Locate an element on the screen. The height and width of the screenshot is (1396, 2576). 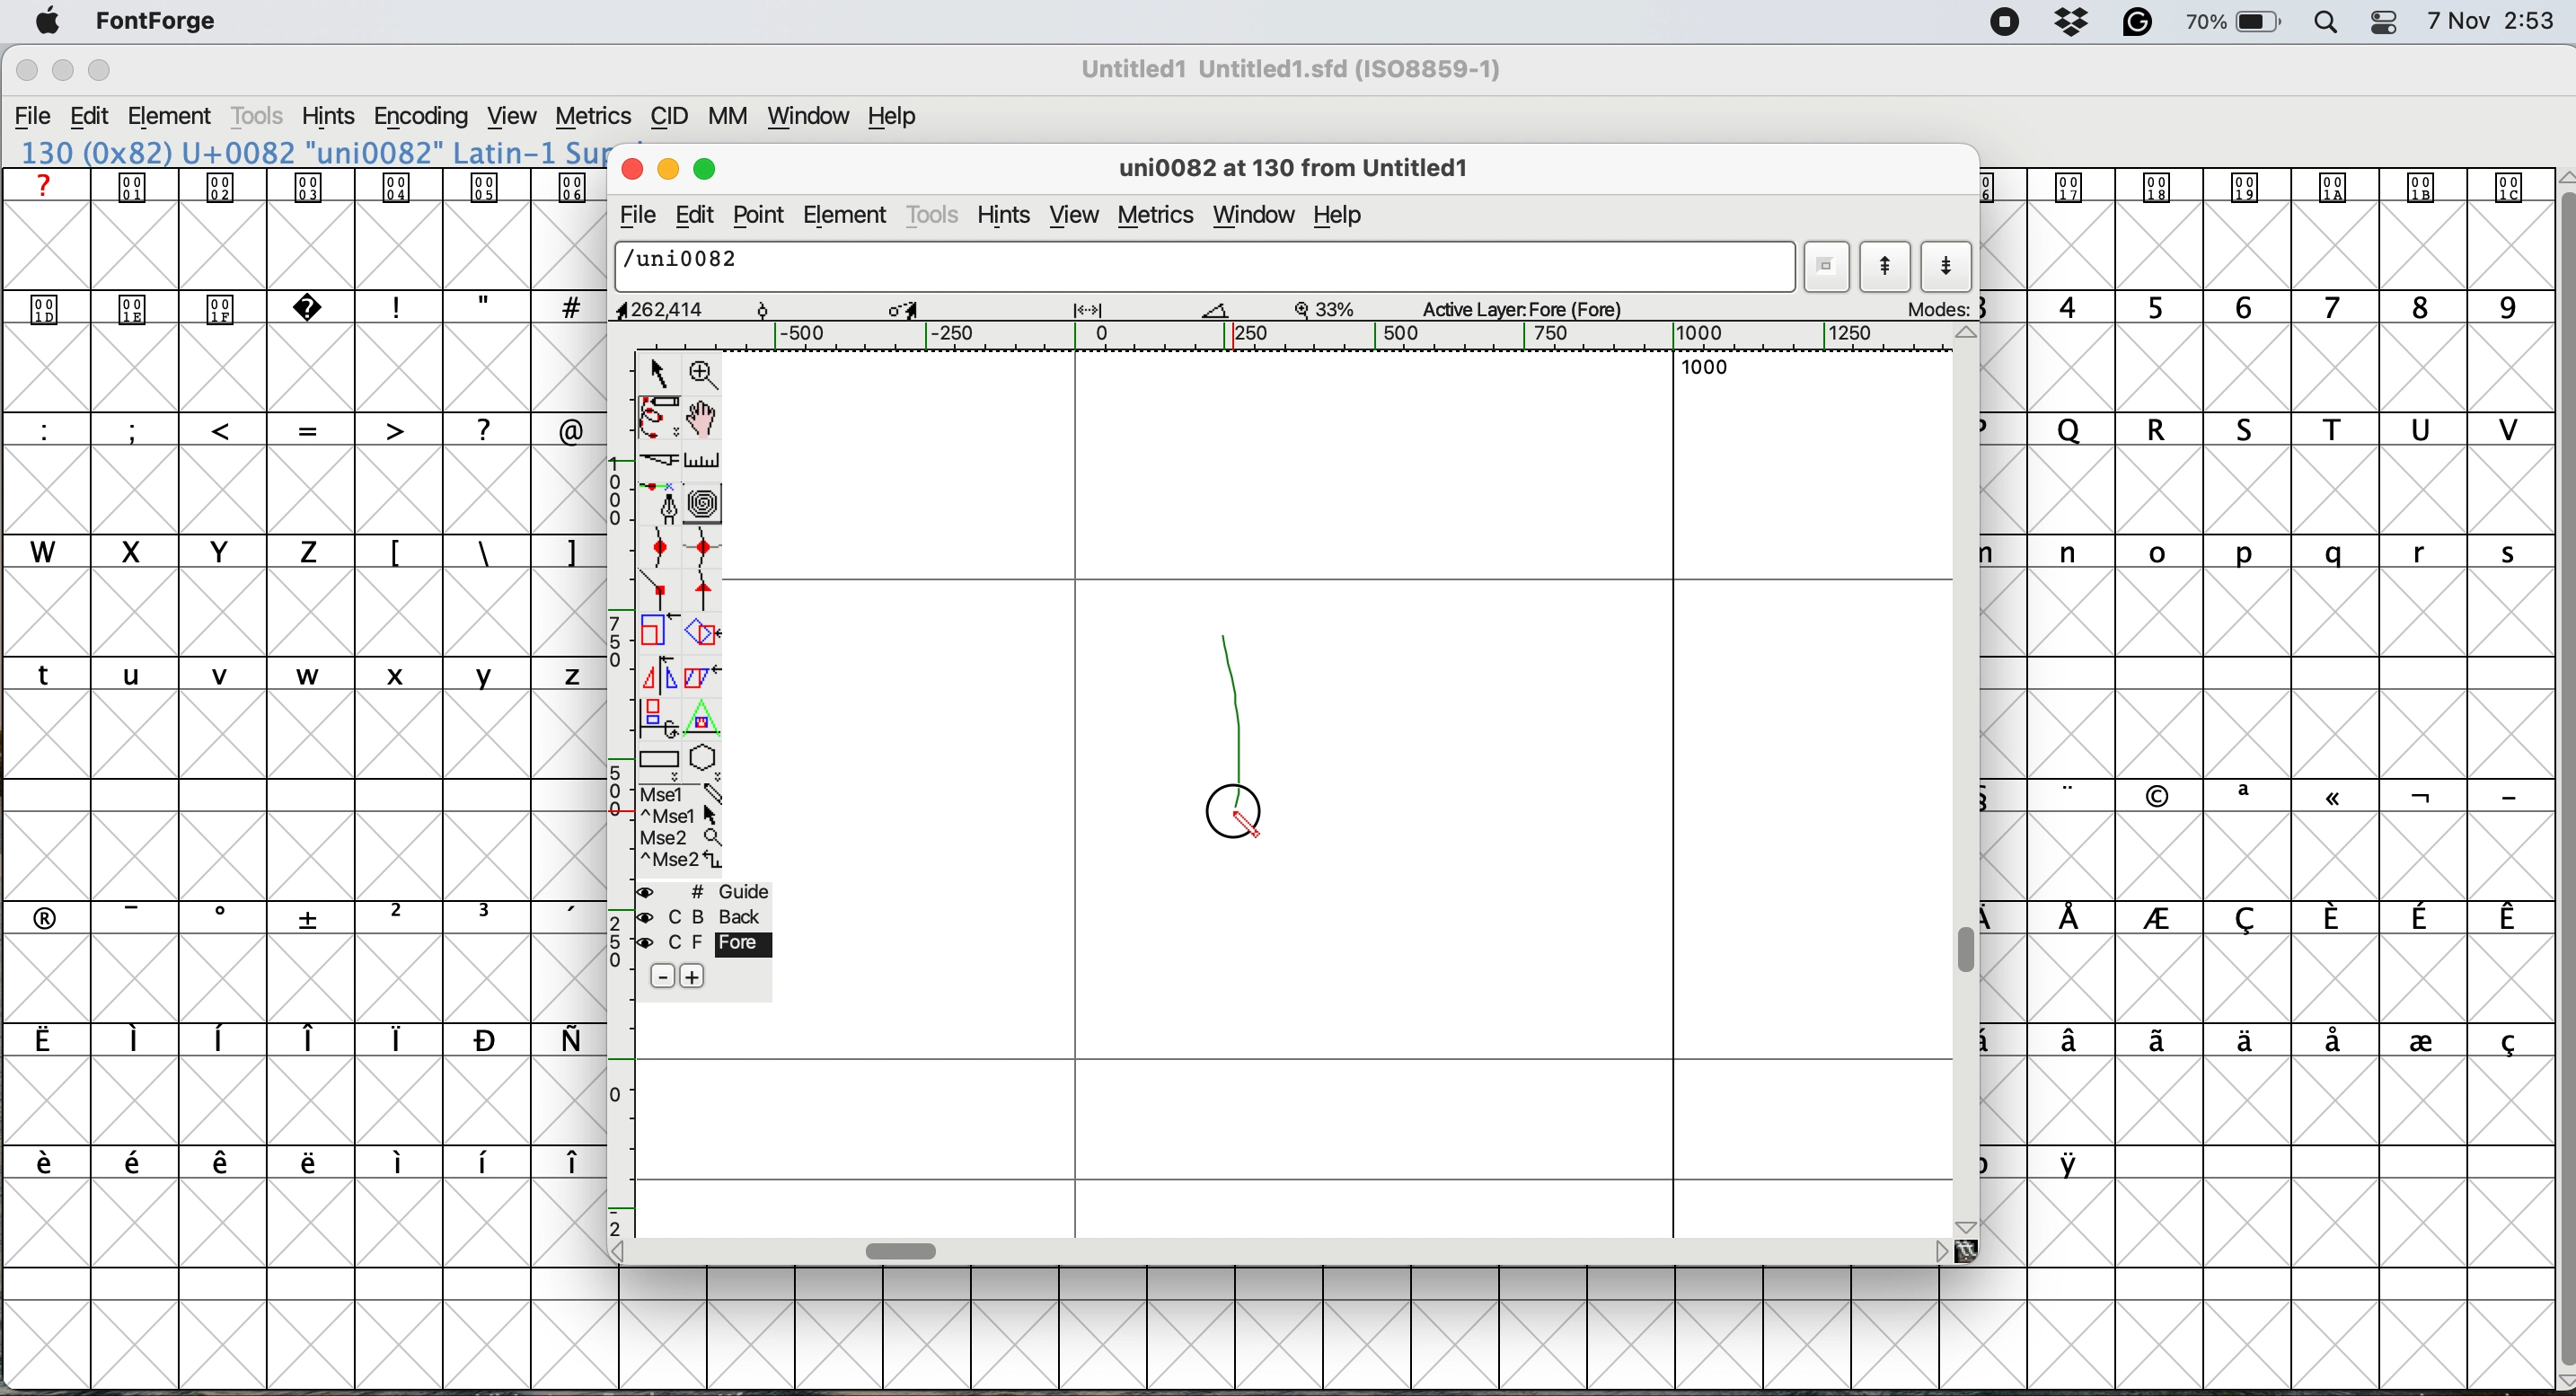
special characters is located at coordinates (288, 1161).